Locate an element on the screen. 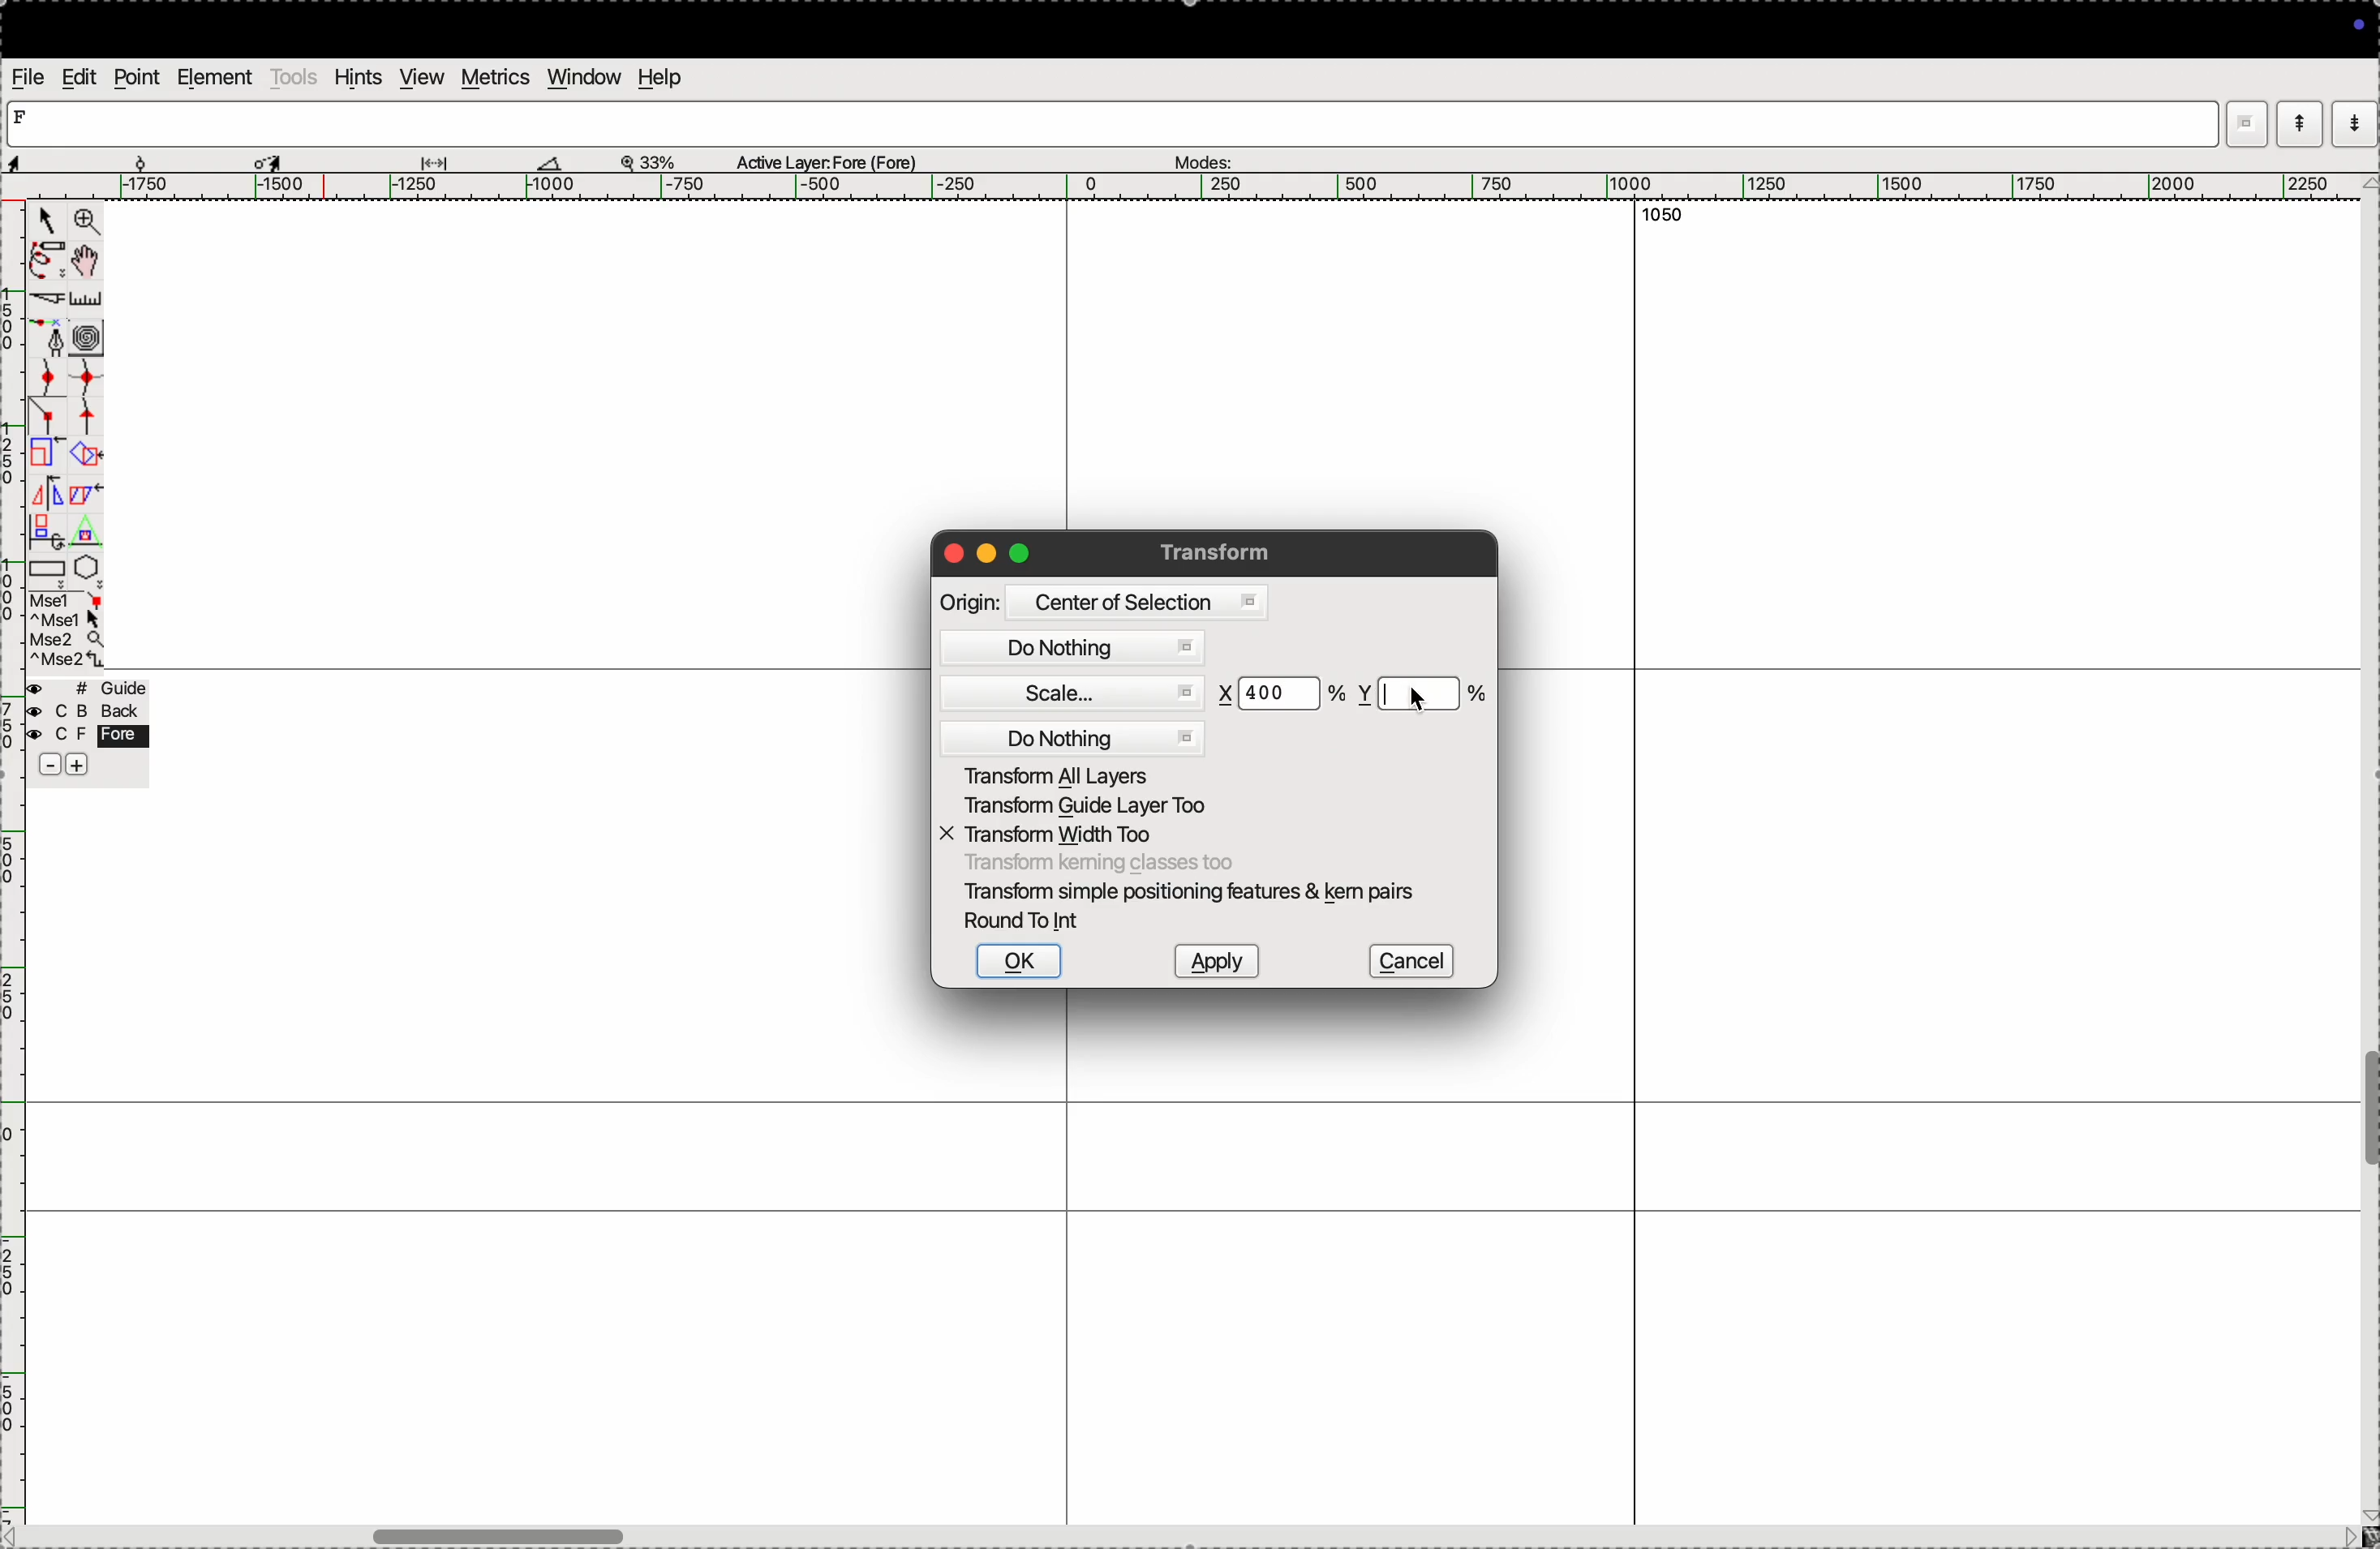 The width and height of the screenshot is (2380, 1549). origin is located at coordinates (970, 602).